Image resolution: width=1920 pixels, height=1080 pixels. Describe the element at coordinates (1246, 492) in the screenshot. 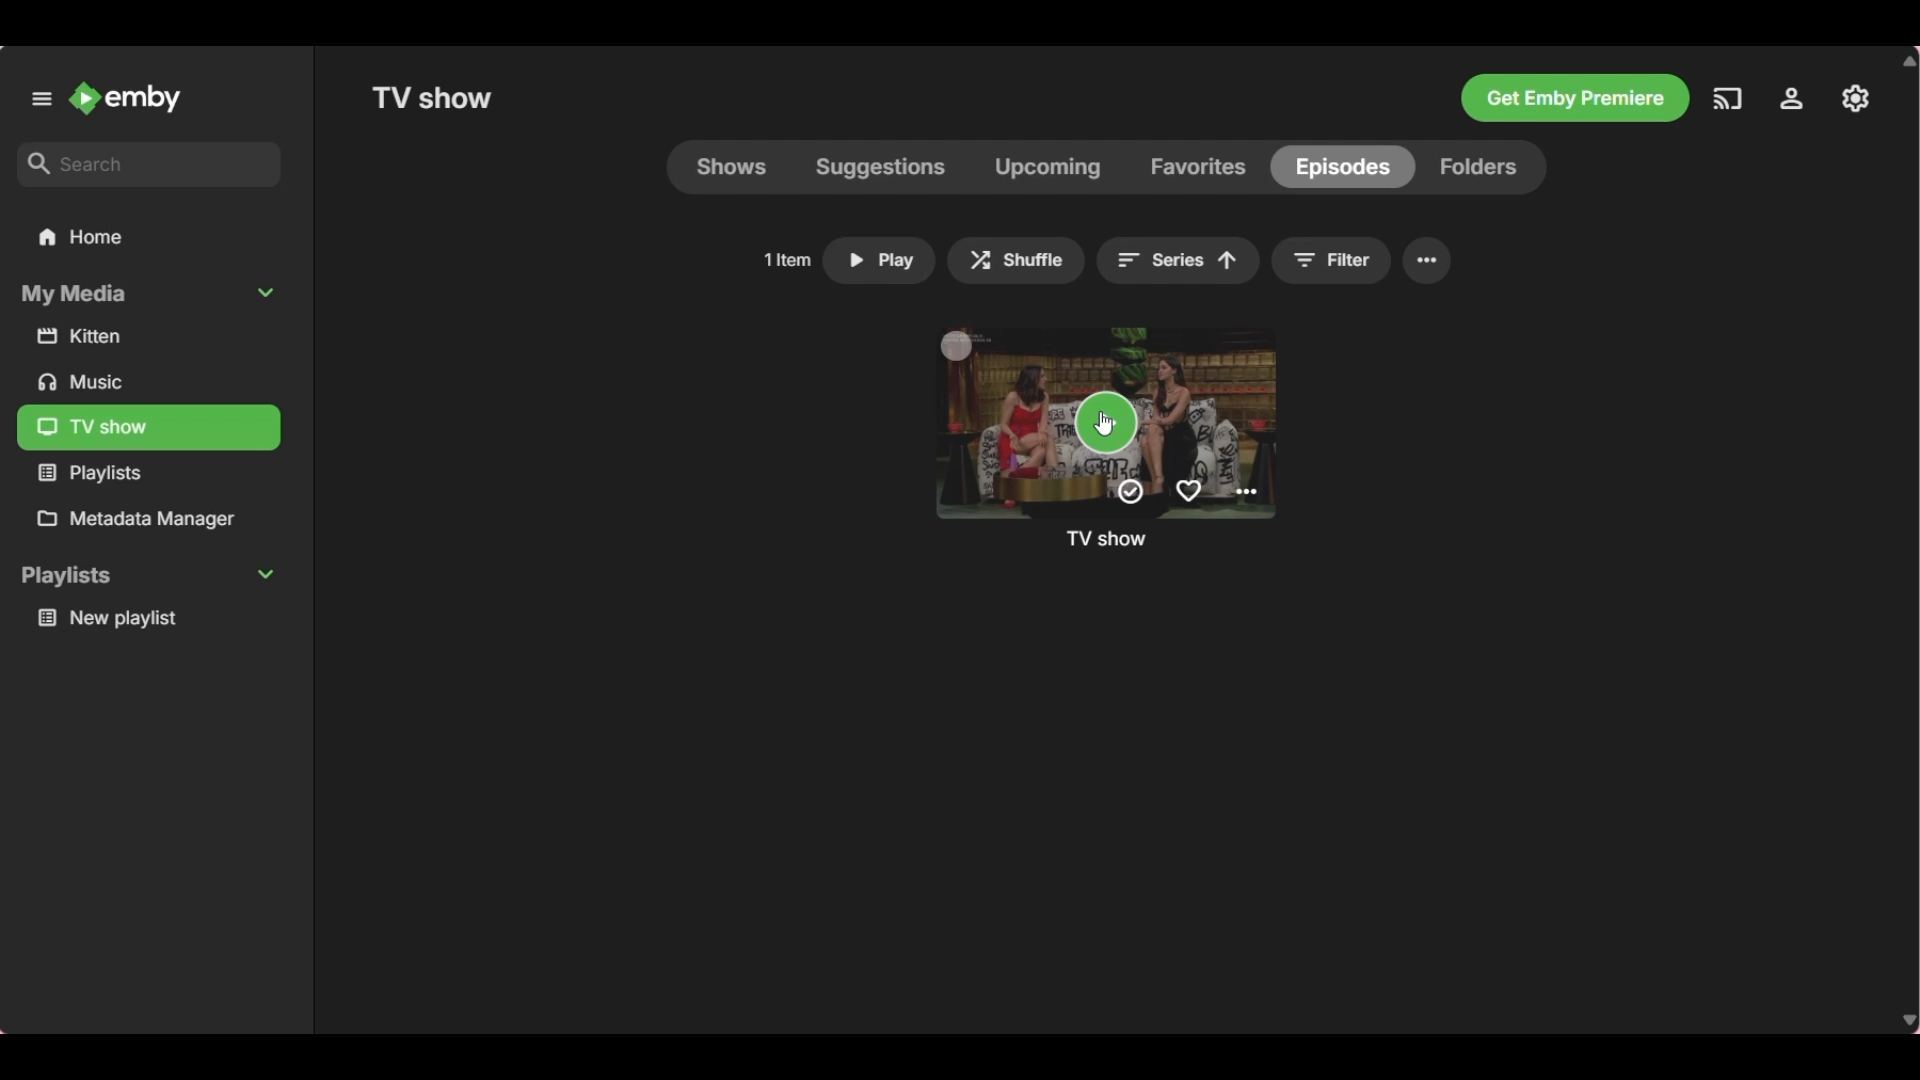

I see `More settings` at that location.